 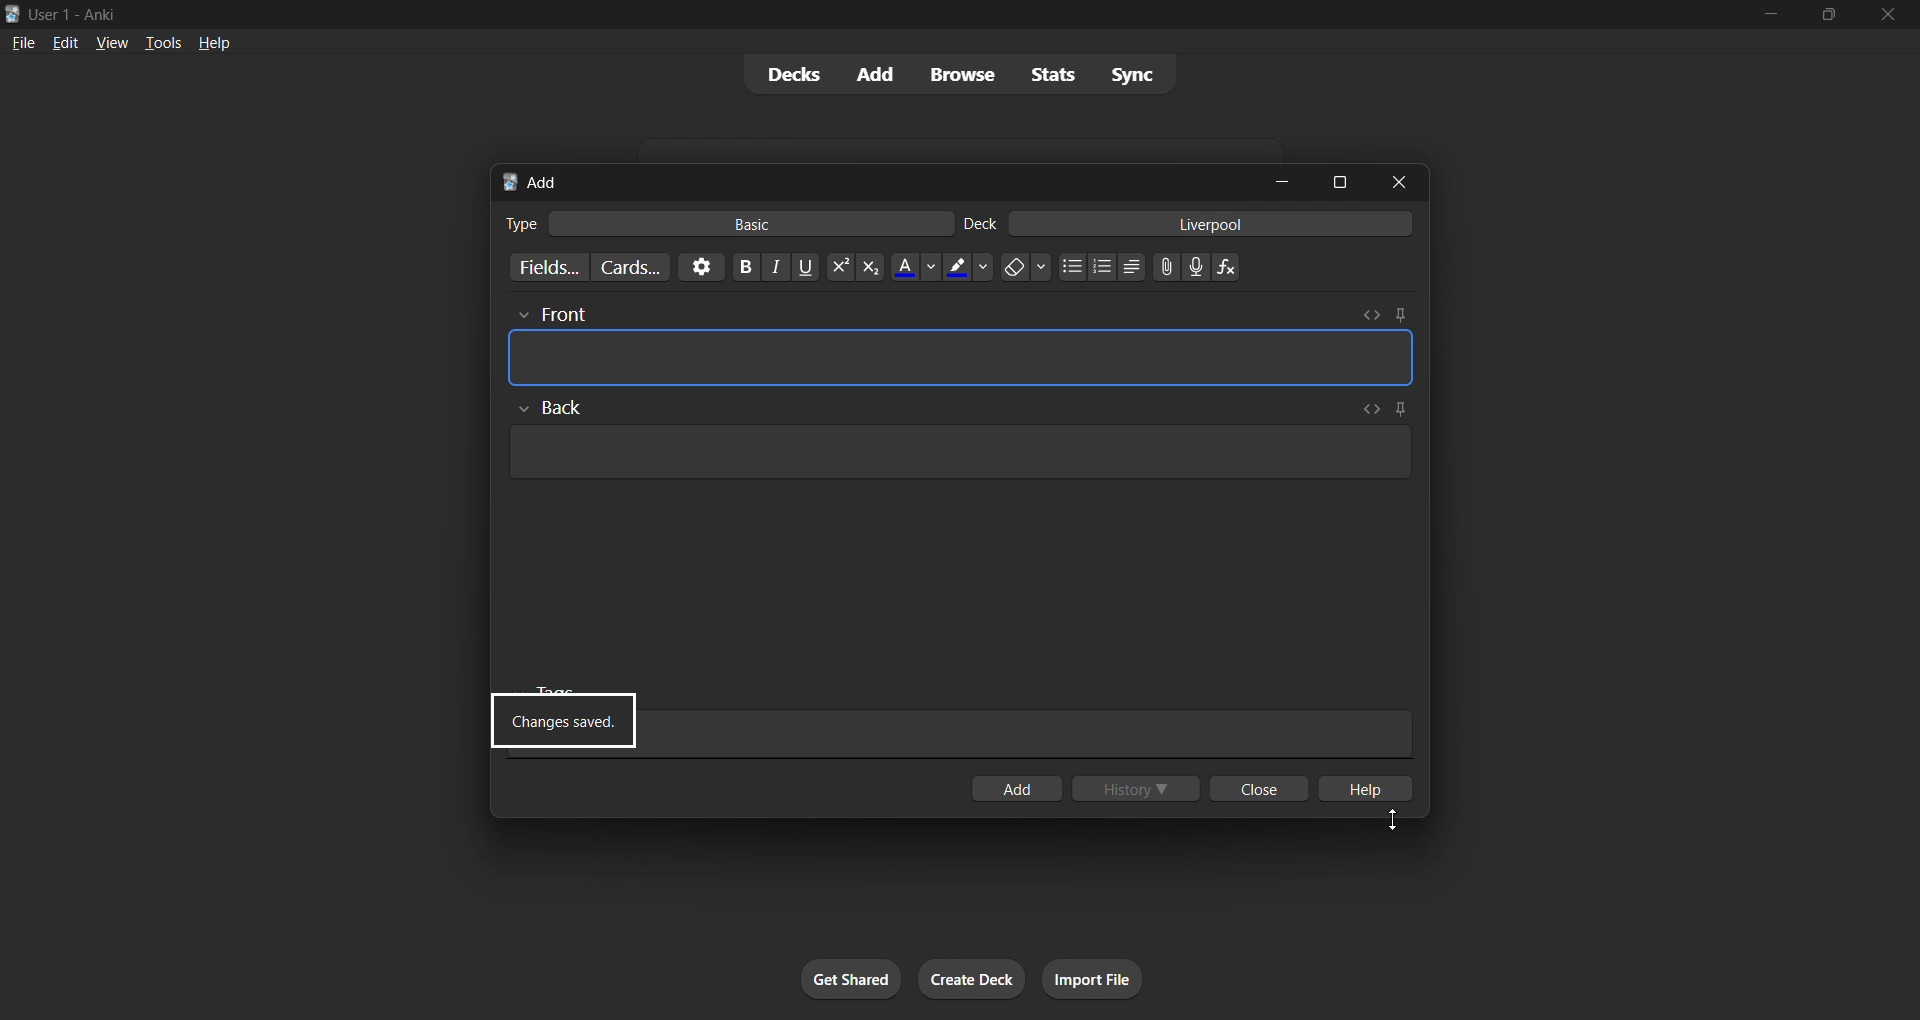 What do you see at coordinates (1398, 823) in the screenshot?
I see `cursor` at bounding box center [1398, 823].